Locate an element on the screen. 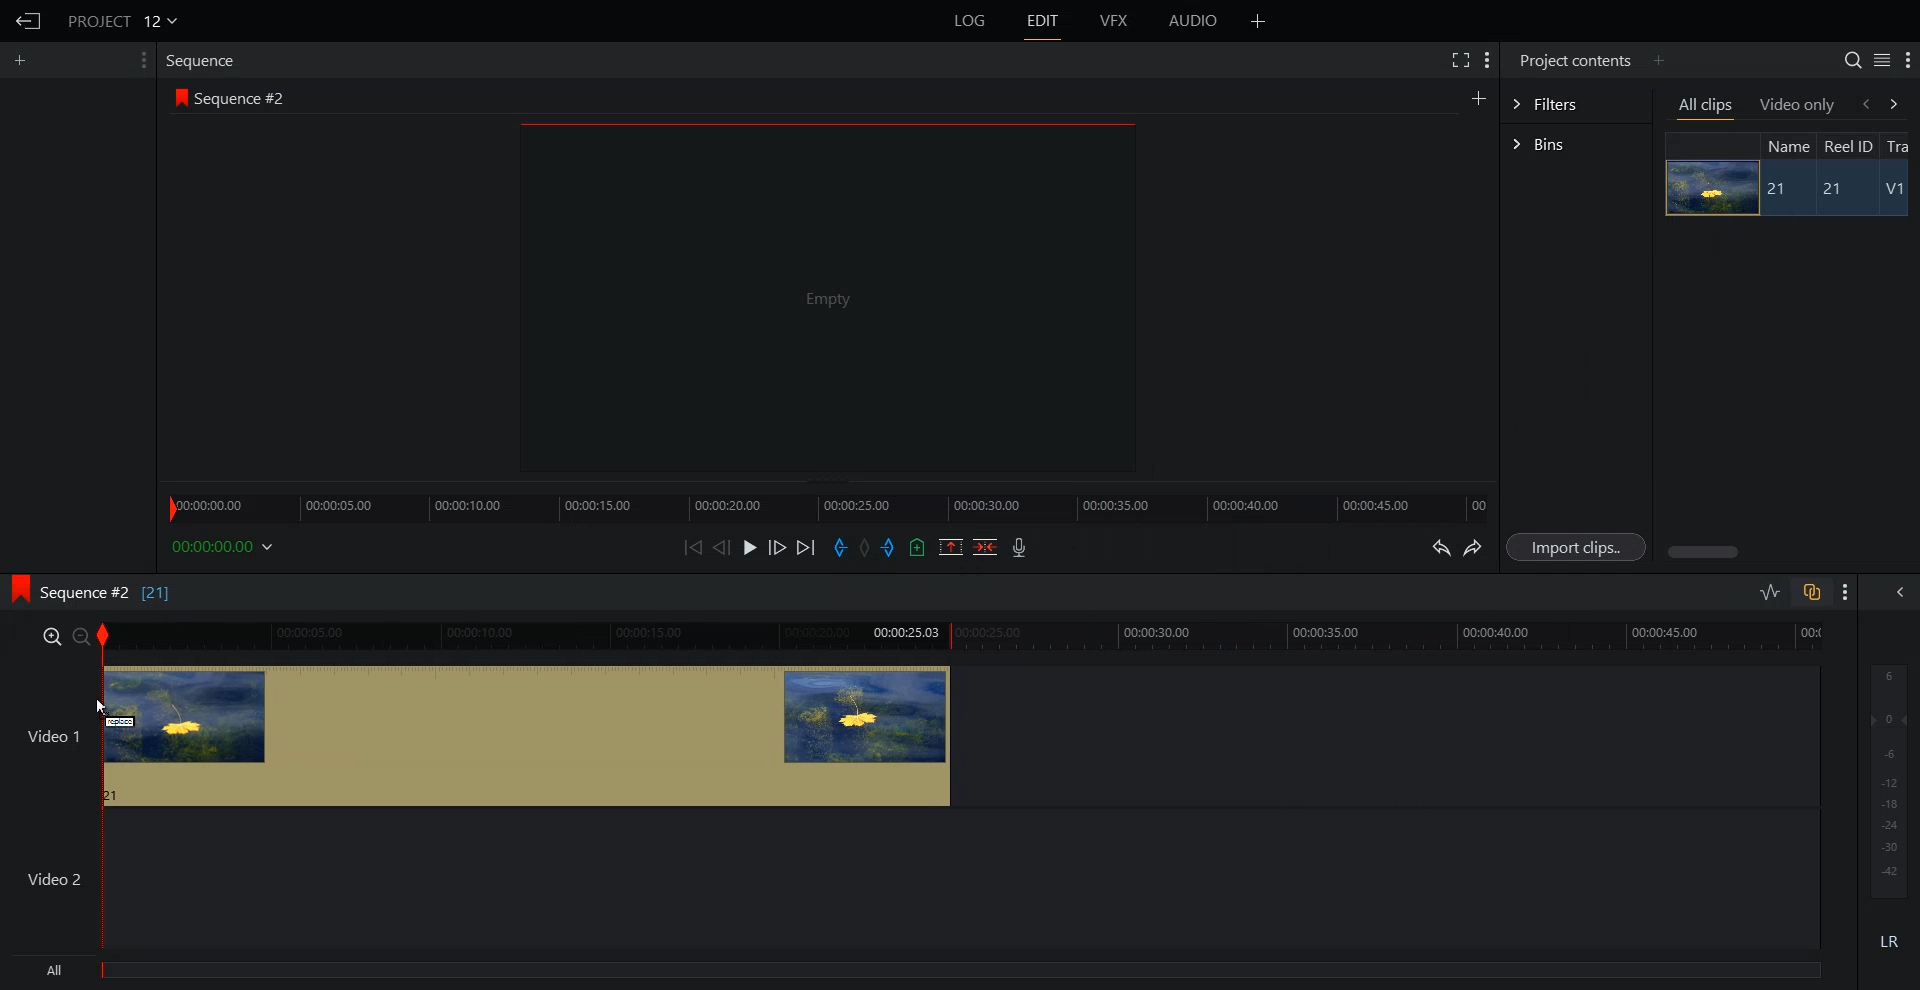 The image size is (1920, 990). Audio output level is located at coordinates (1885, 778).